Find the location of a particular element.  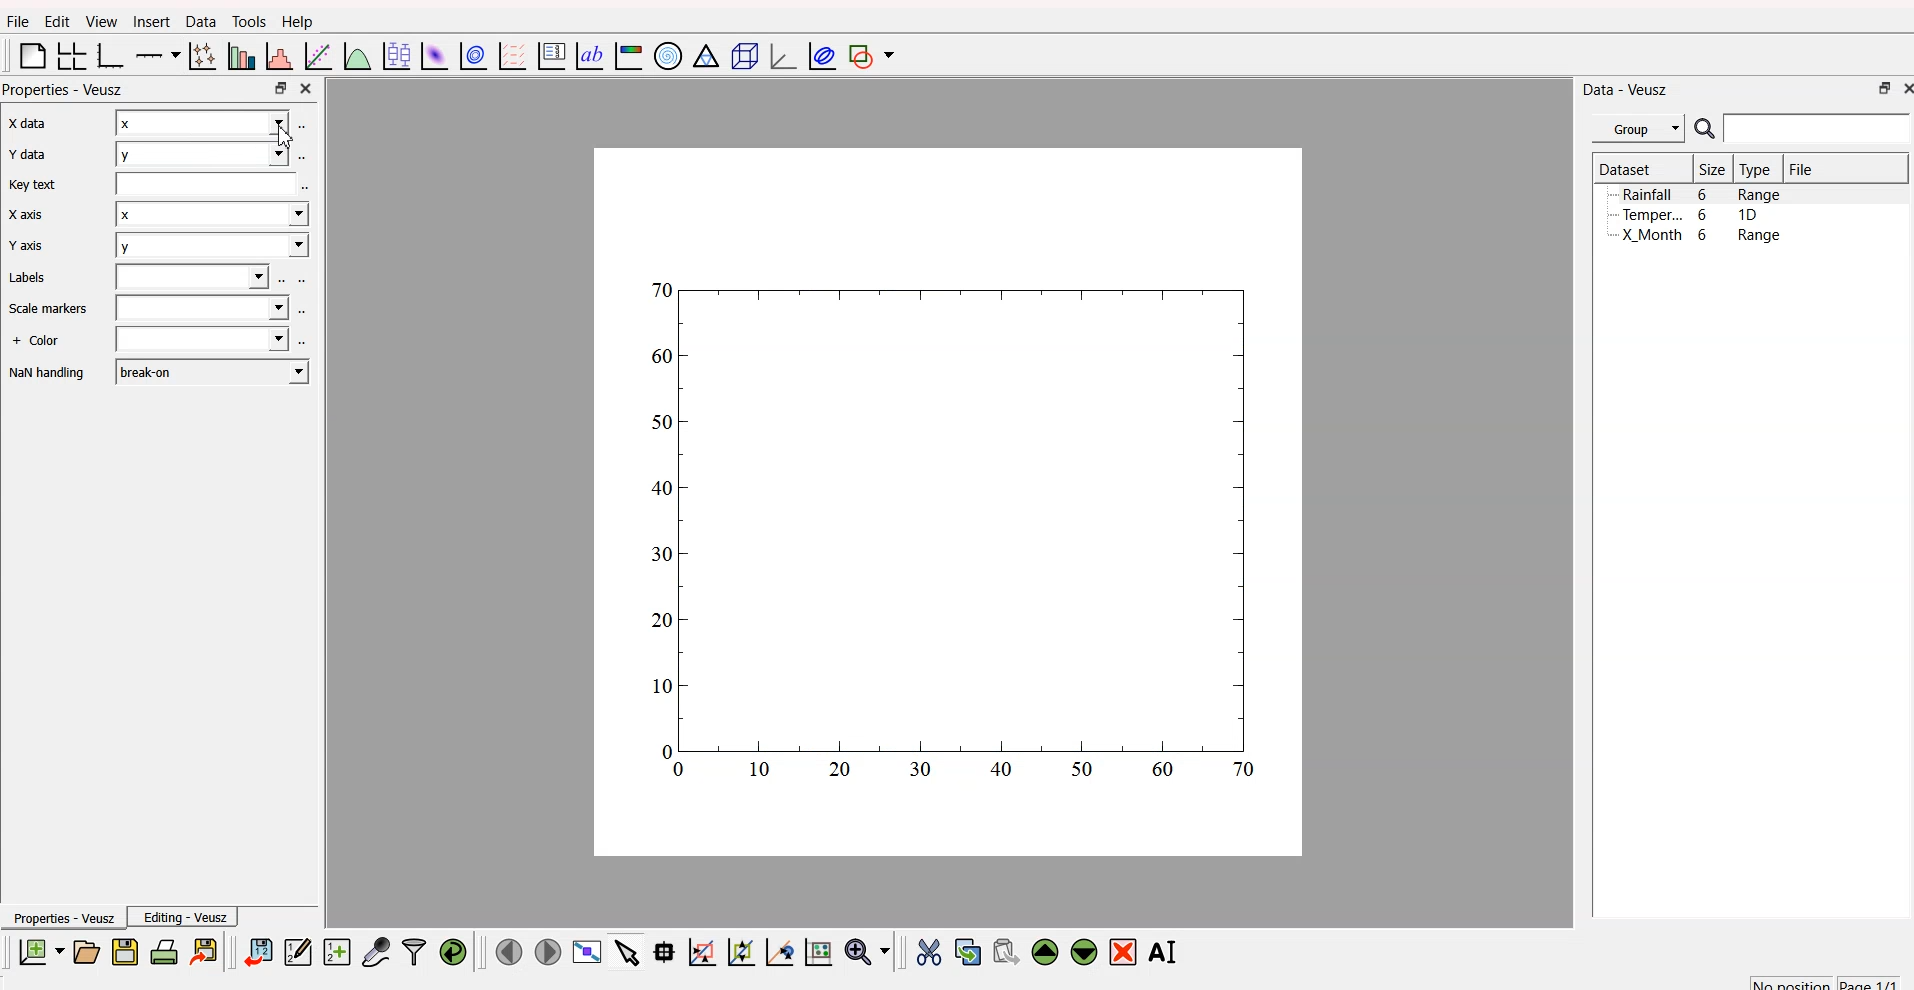

fit function to data is located at coordinates (318, 57).